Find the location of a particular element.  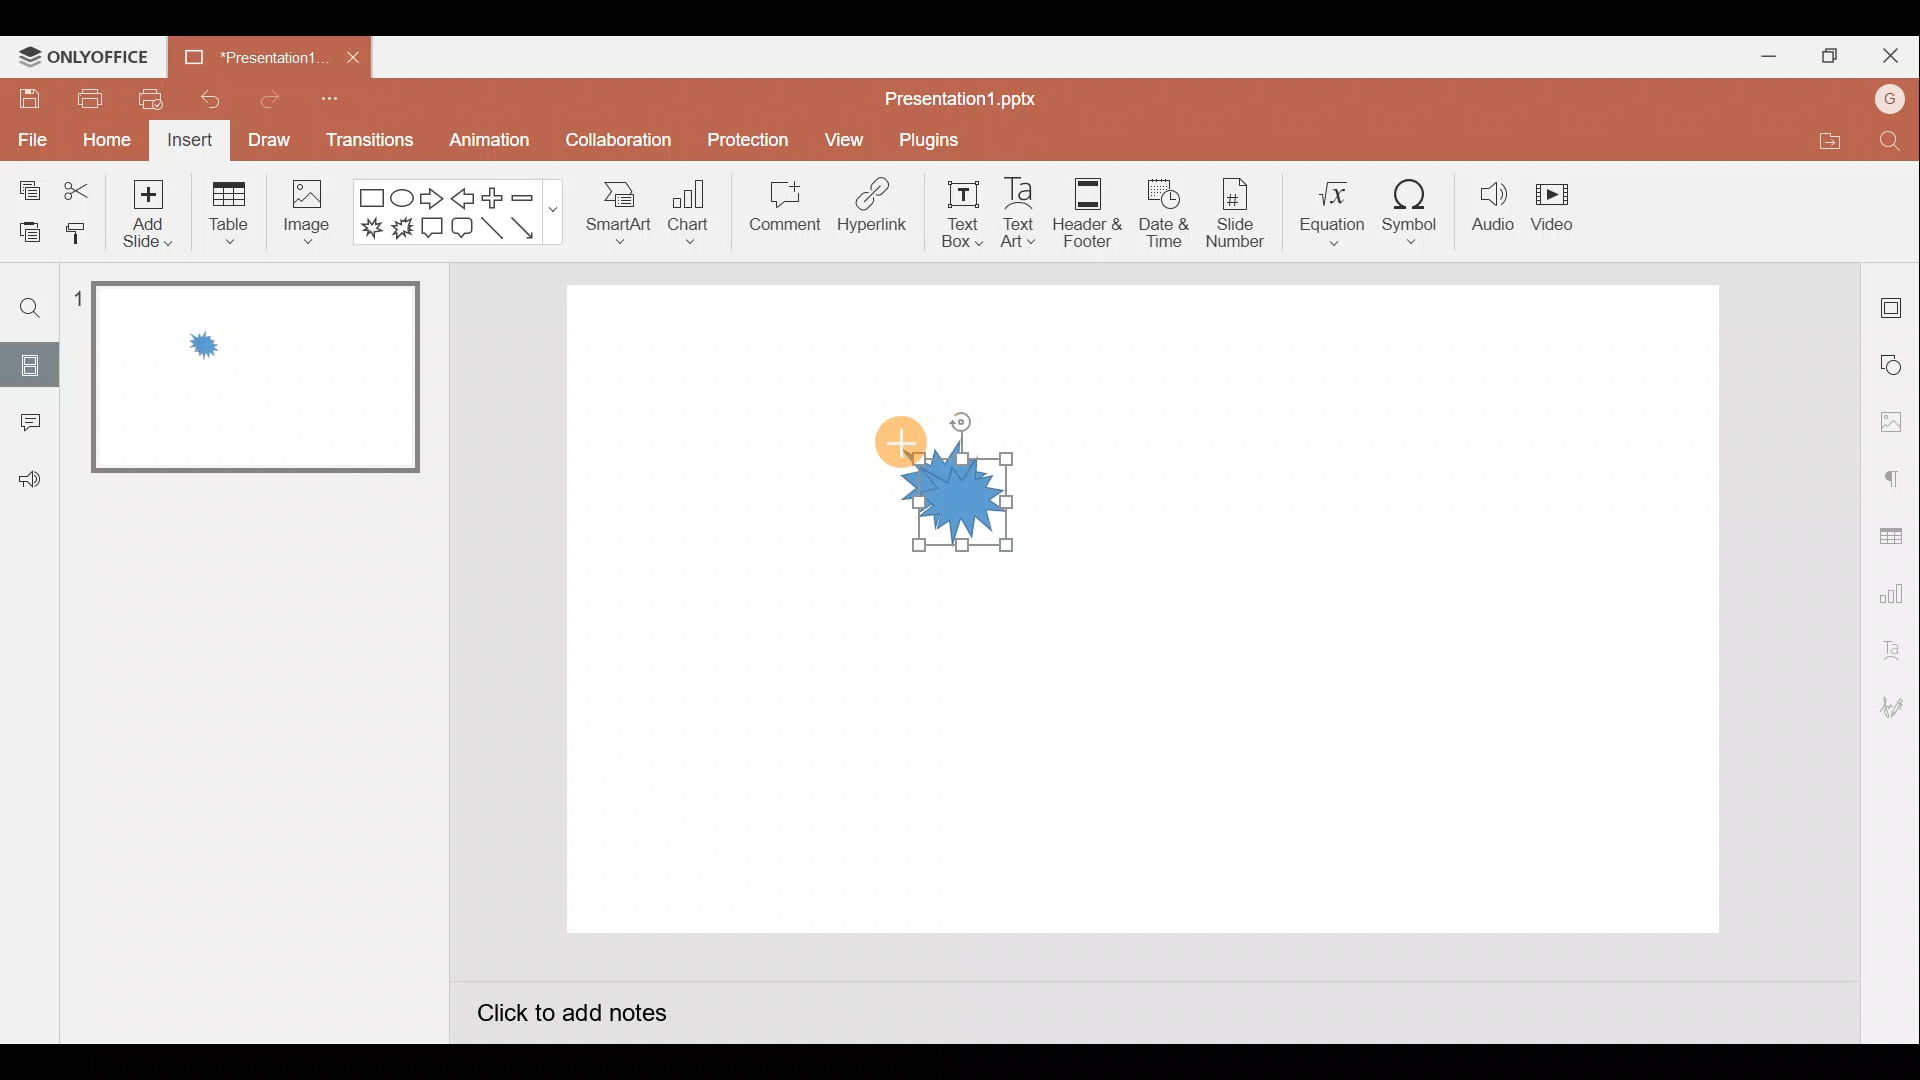

Rectangular callout is located at coordinates (434, 231).